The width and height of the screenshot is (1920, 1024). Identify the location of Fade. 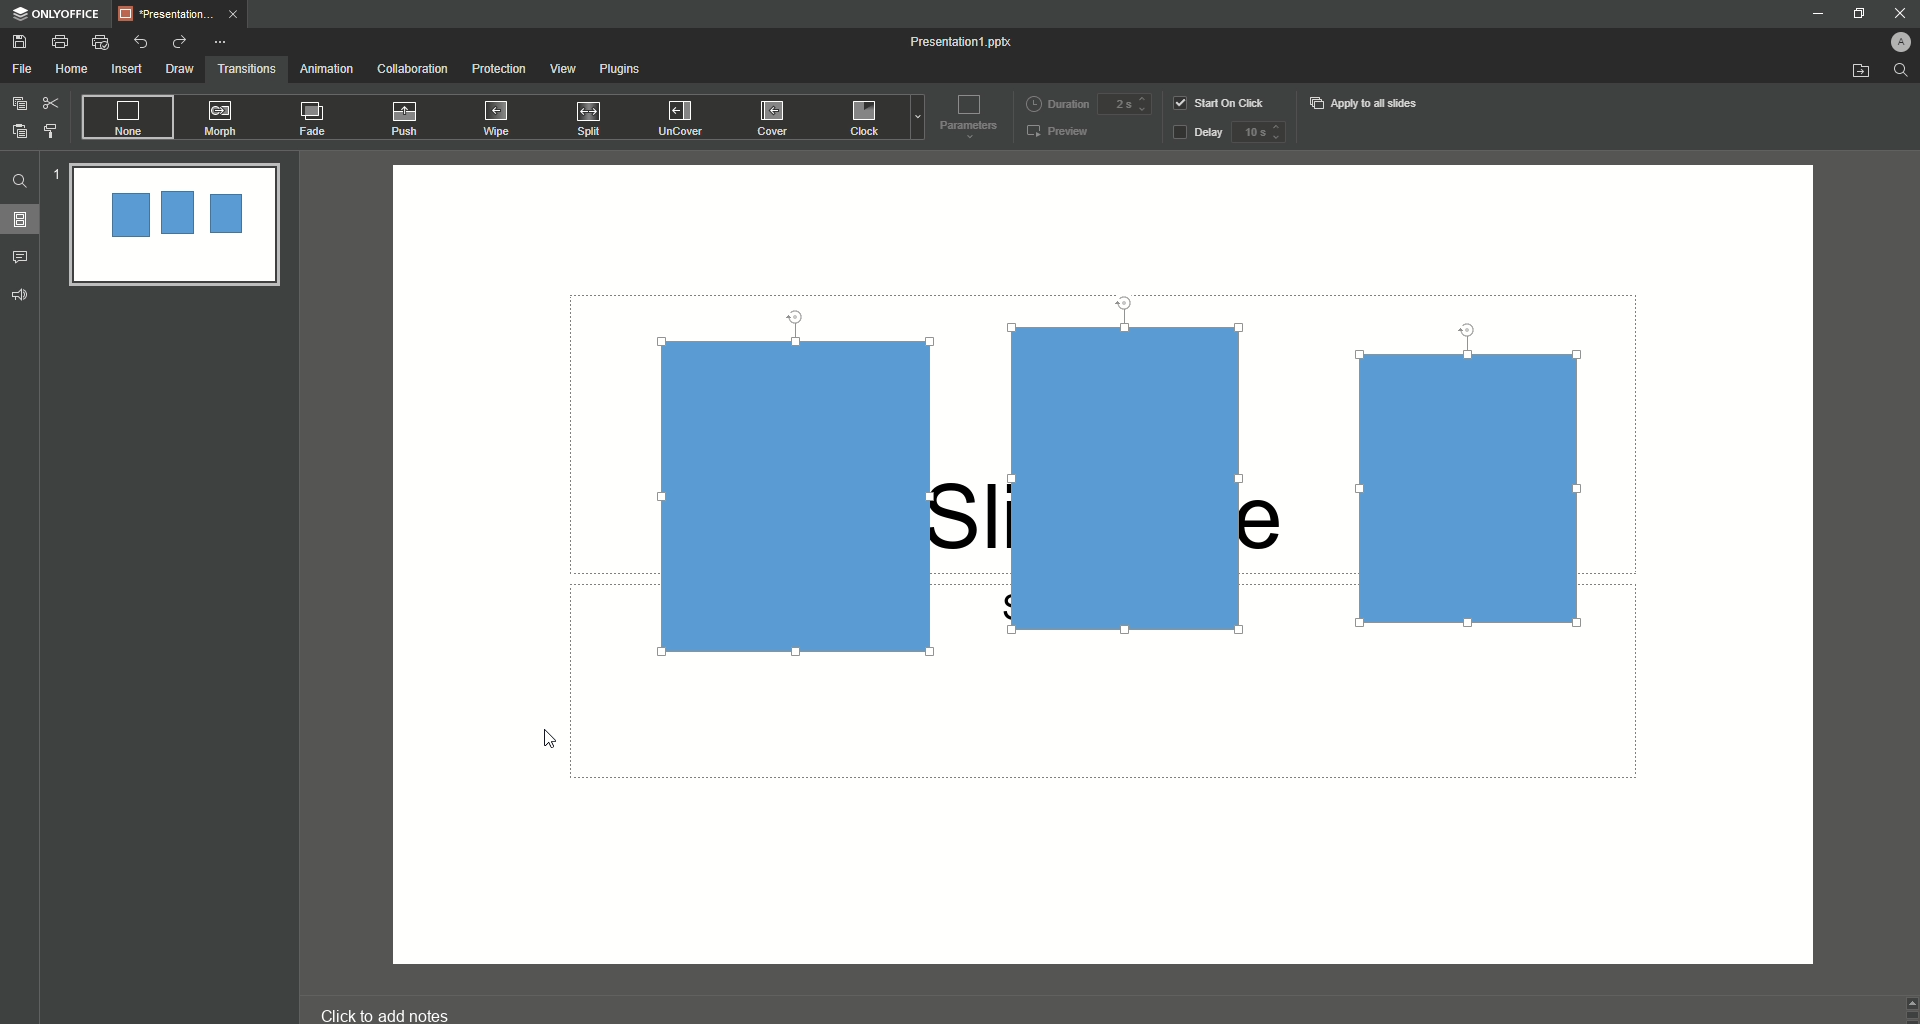
(314, 122).